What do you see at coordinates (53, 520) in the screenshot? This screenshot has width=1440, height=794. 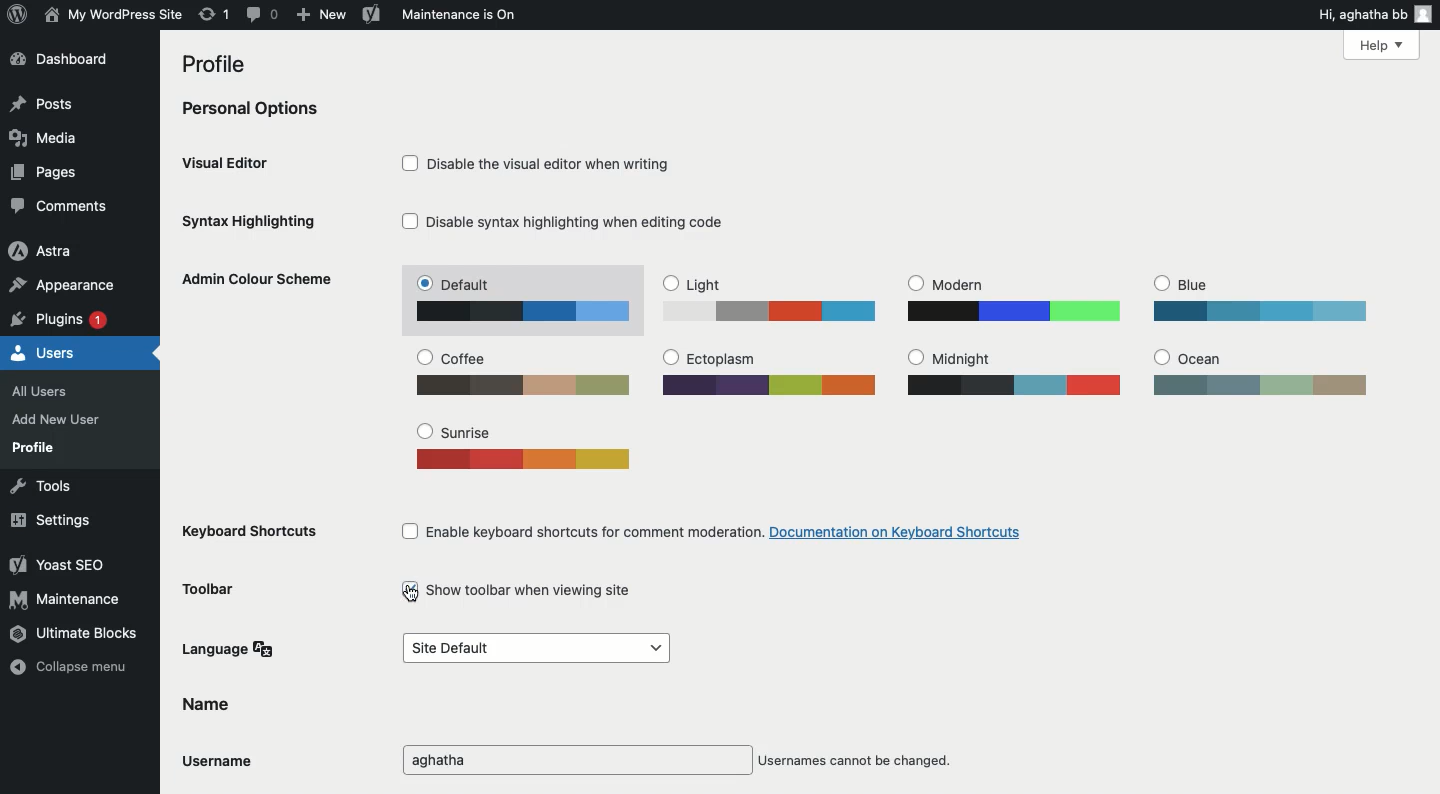 I see `Settings` at bounding box center [53, 520].